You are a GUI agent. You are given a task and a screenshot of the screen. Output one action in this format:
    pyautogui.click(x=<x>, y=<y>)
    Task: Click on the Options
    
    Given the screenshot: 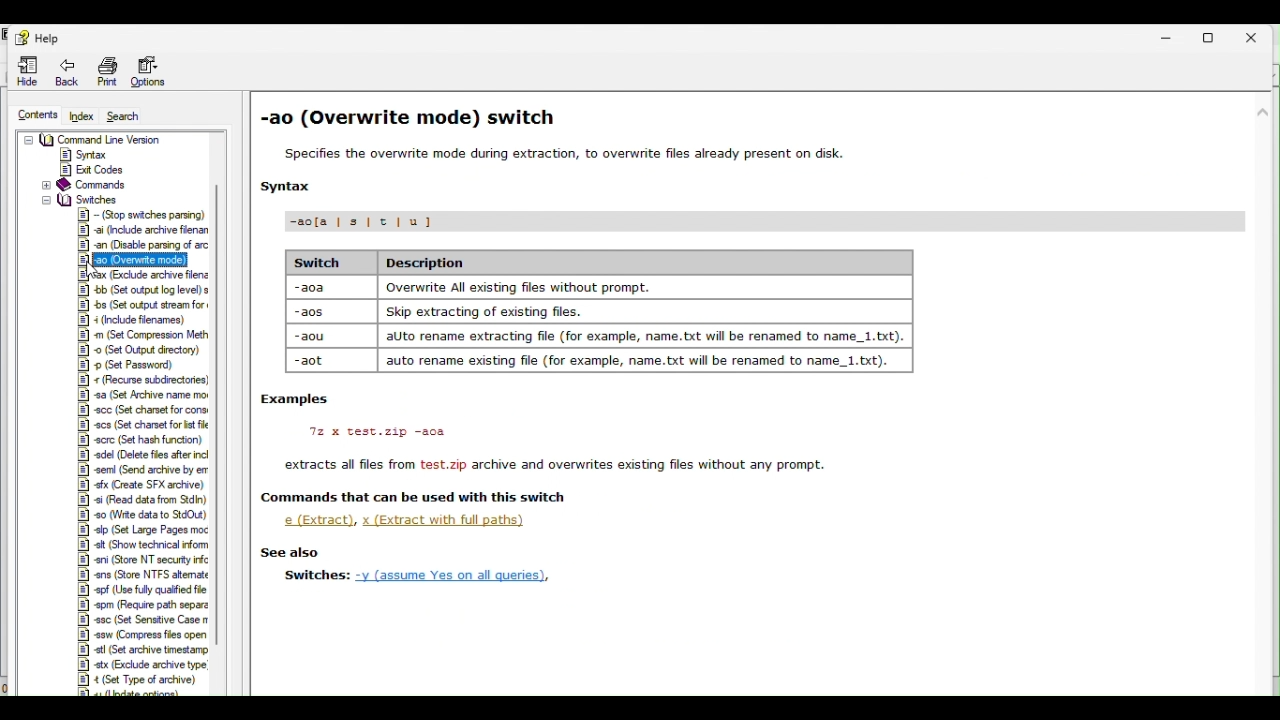 What is the action you would take?
    pyautogui.click(x=156, y=74)
    